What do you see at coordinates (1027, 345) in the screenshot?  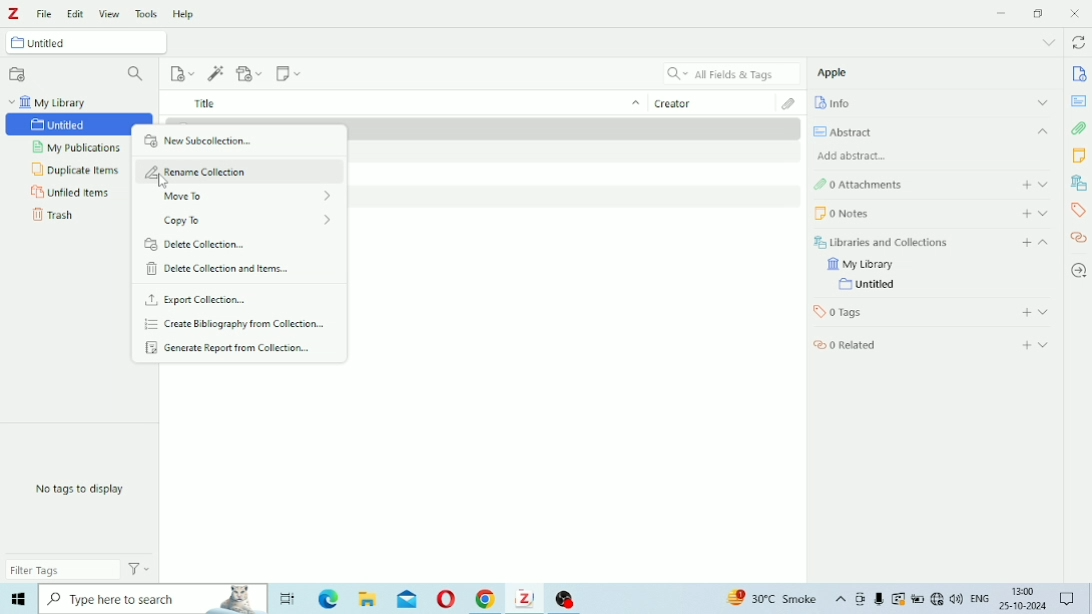 I see `Add` at bounding box center [1027, 345].